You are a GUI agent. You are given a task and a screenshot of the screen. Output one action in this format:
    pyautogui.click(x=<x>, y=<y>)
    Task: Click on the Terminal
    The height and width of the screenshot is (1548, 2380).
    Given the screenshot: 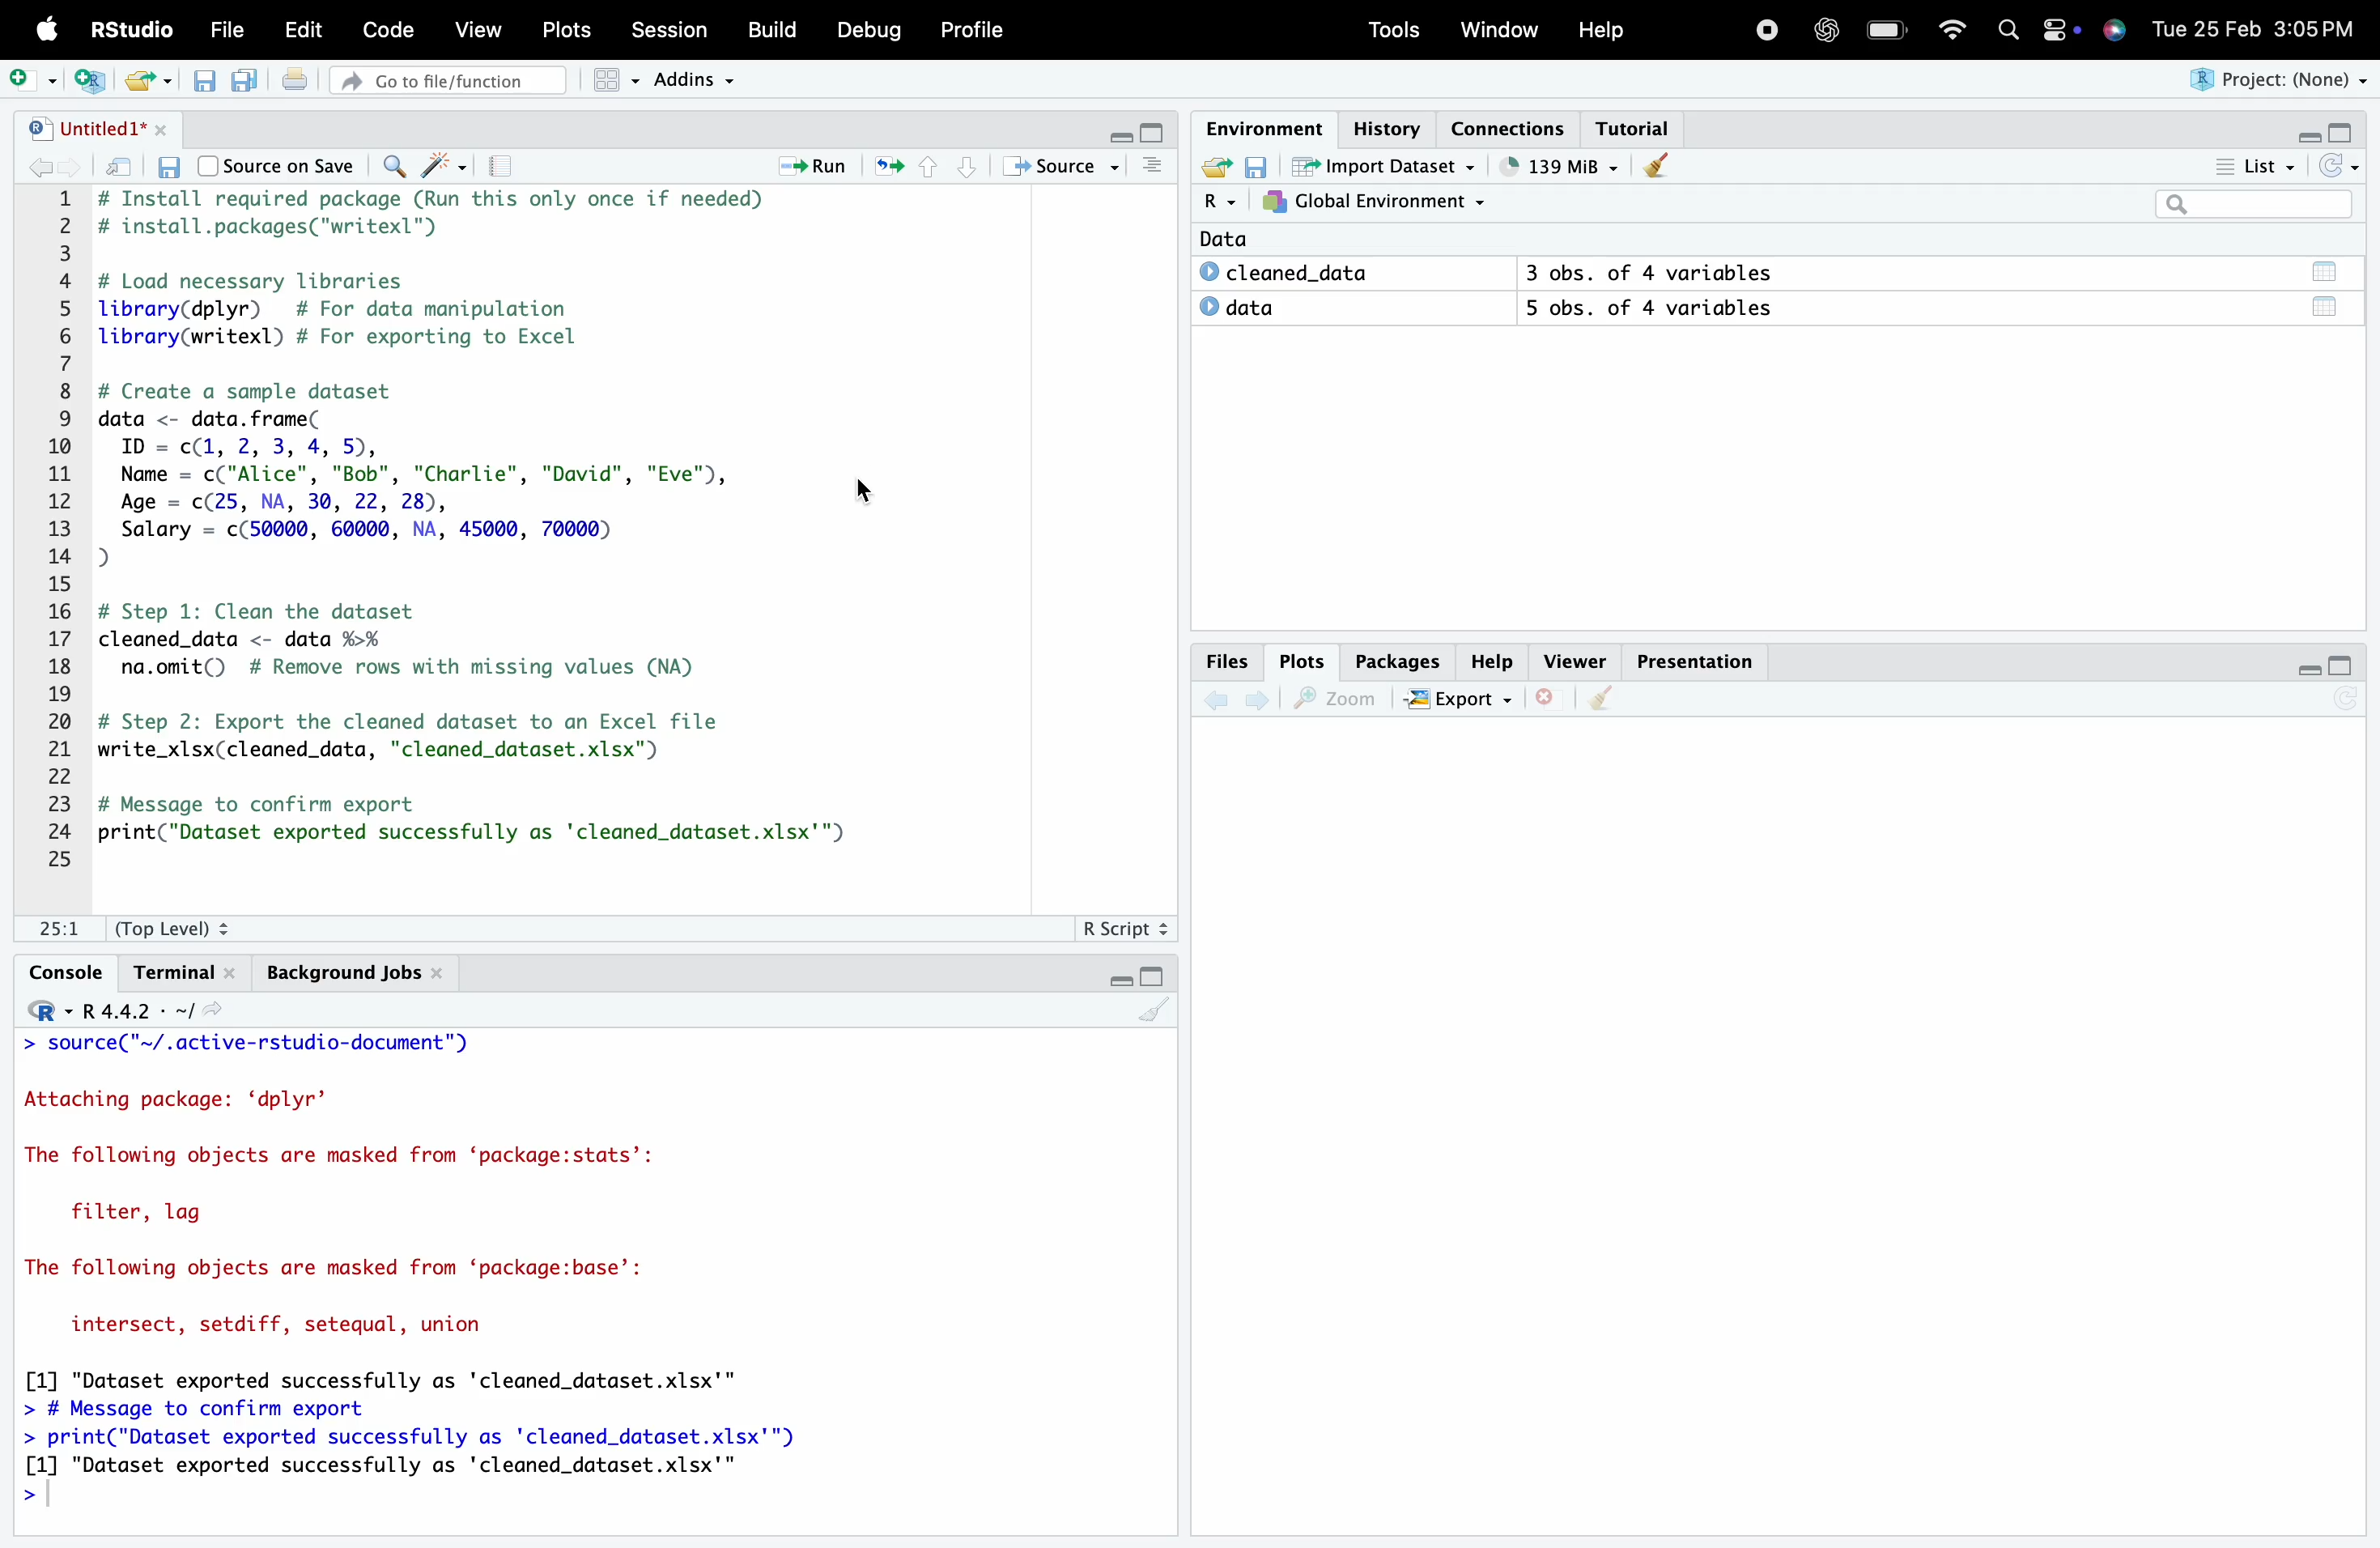 What is the action you would take?
    pyautogui.click(x=185, y=970)
    